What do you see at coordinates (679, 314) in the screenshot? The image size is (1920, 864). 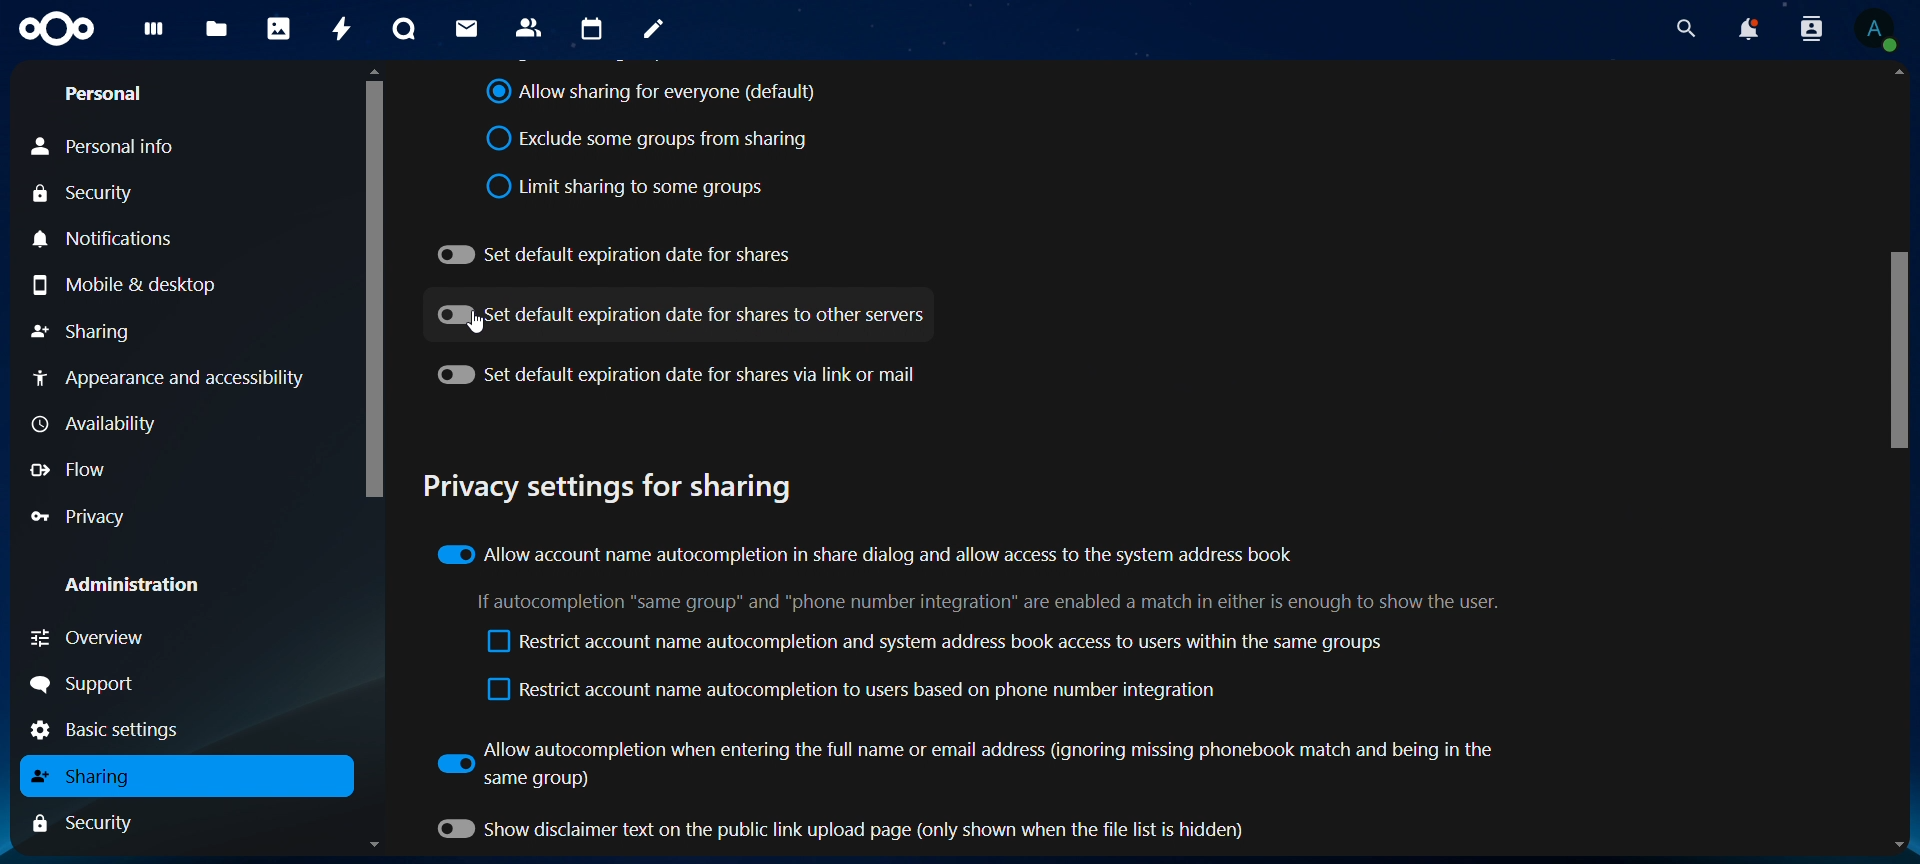 I see `set default expiration date for shares to other servers` at bounding box center [679, 314].